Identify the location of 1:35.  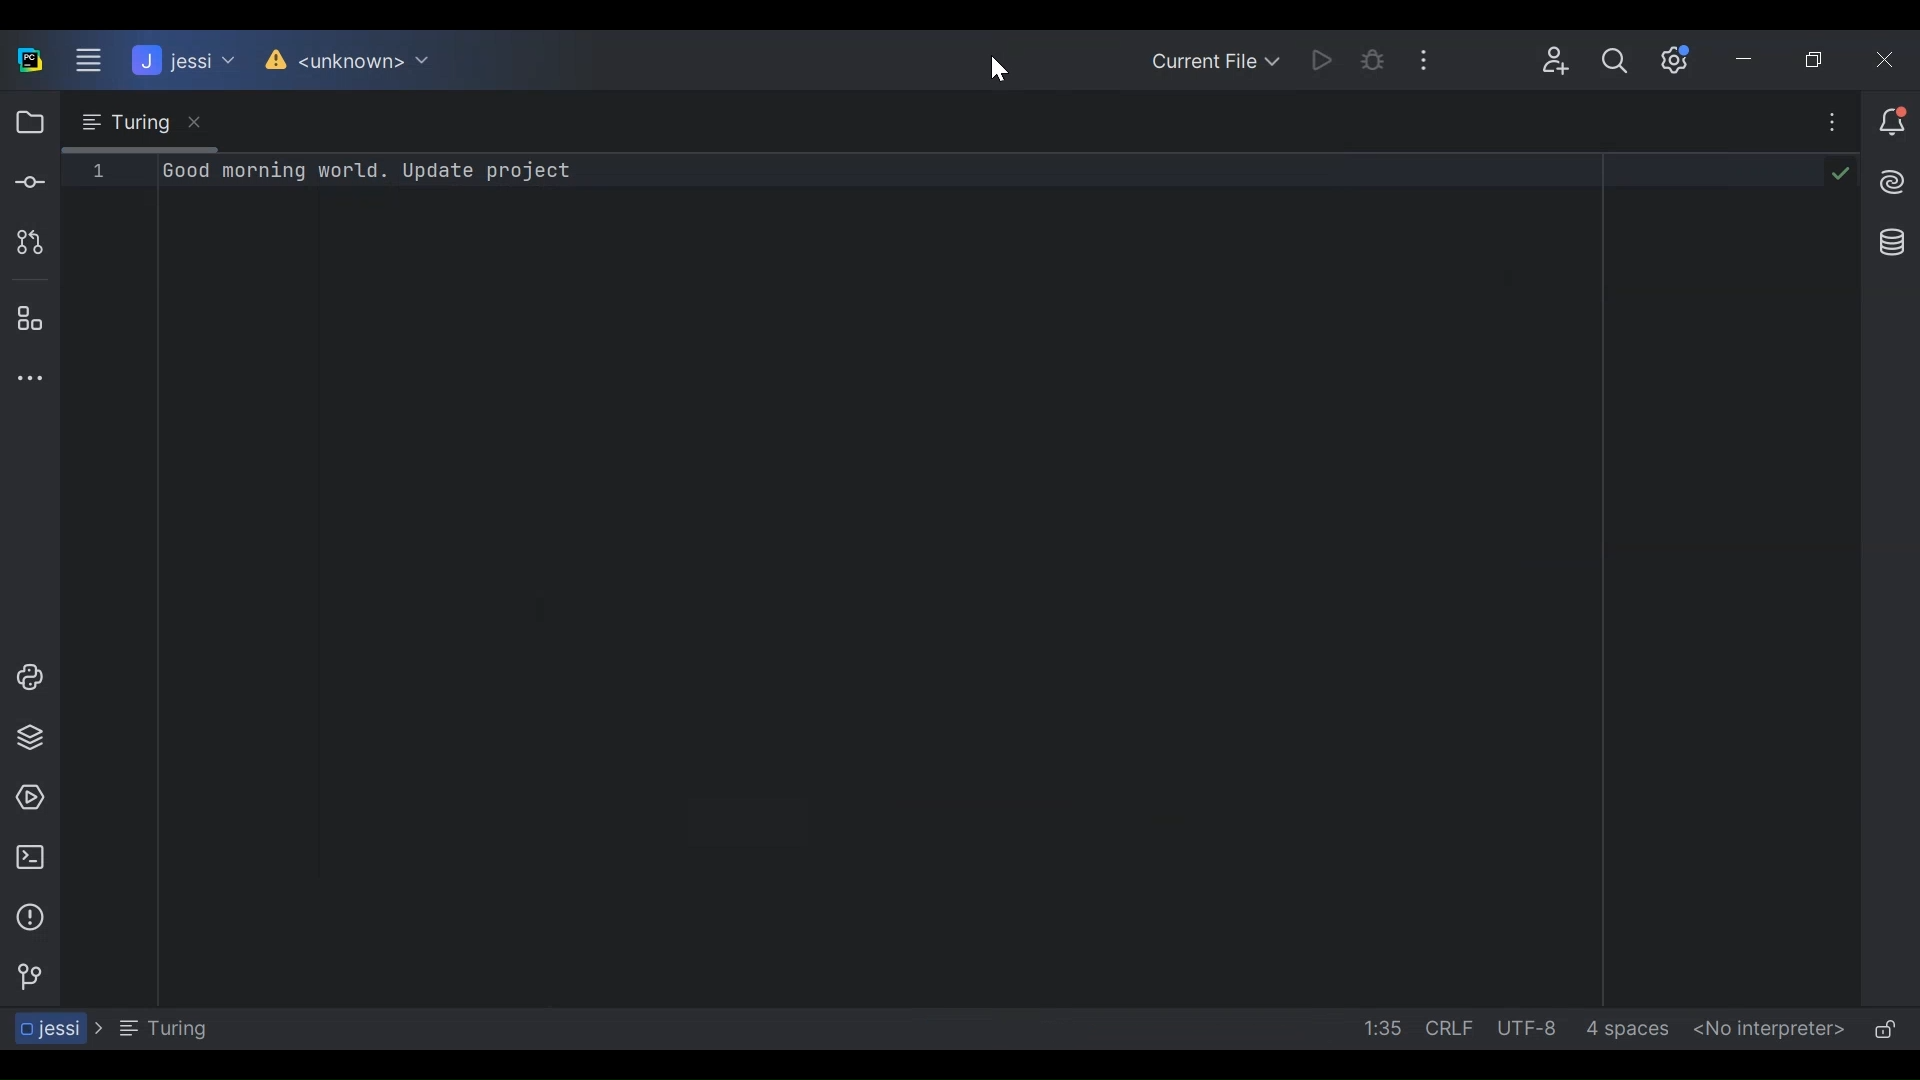
(1379, 1029).